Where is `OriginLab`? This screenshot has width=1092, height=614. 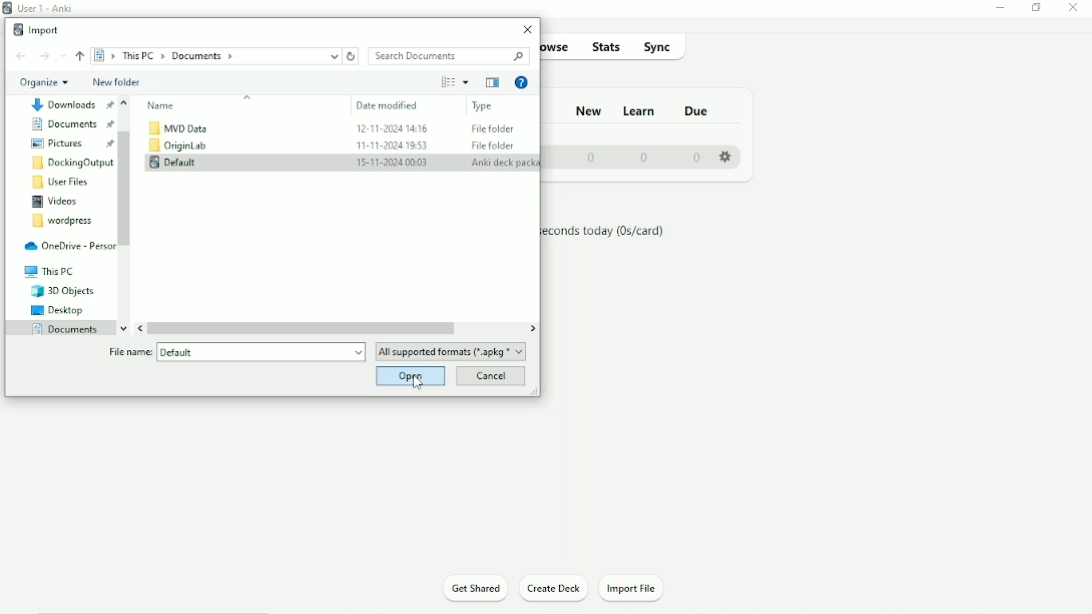 OriginLab is located at coordinates (178, 145).